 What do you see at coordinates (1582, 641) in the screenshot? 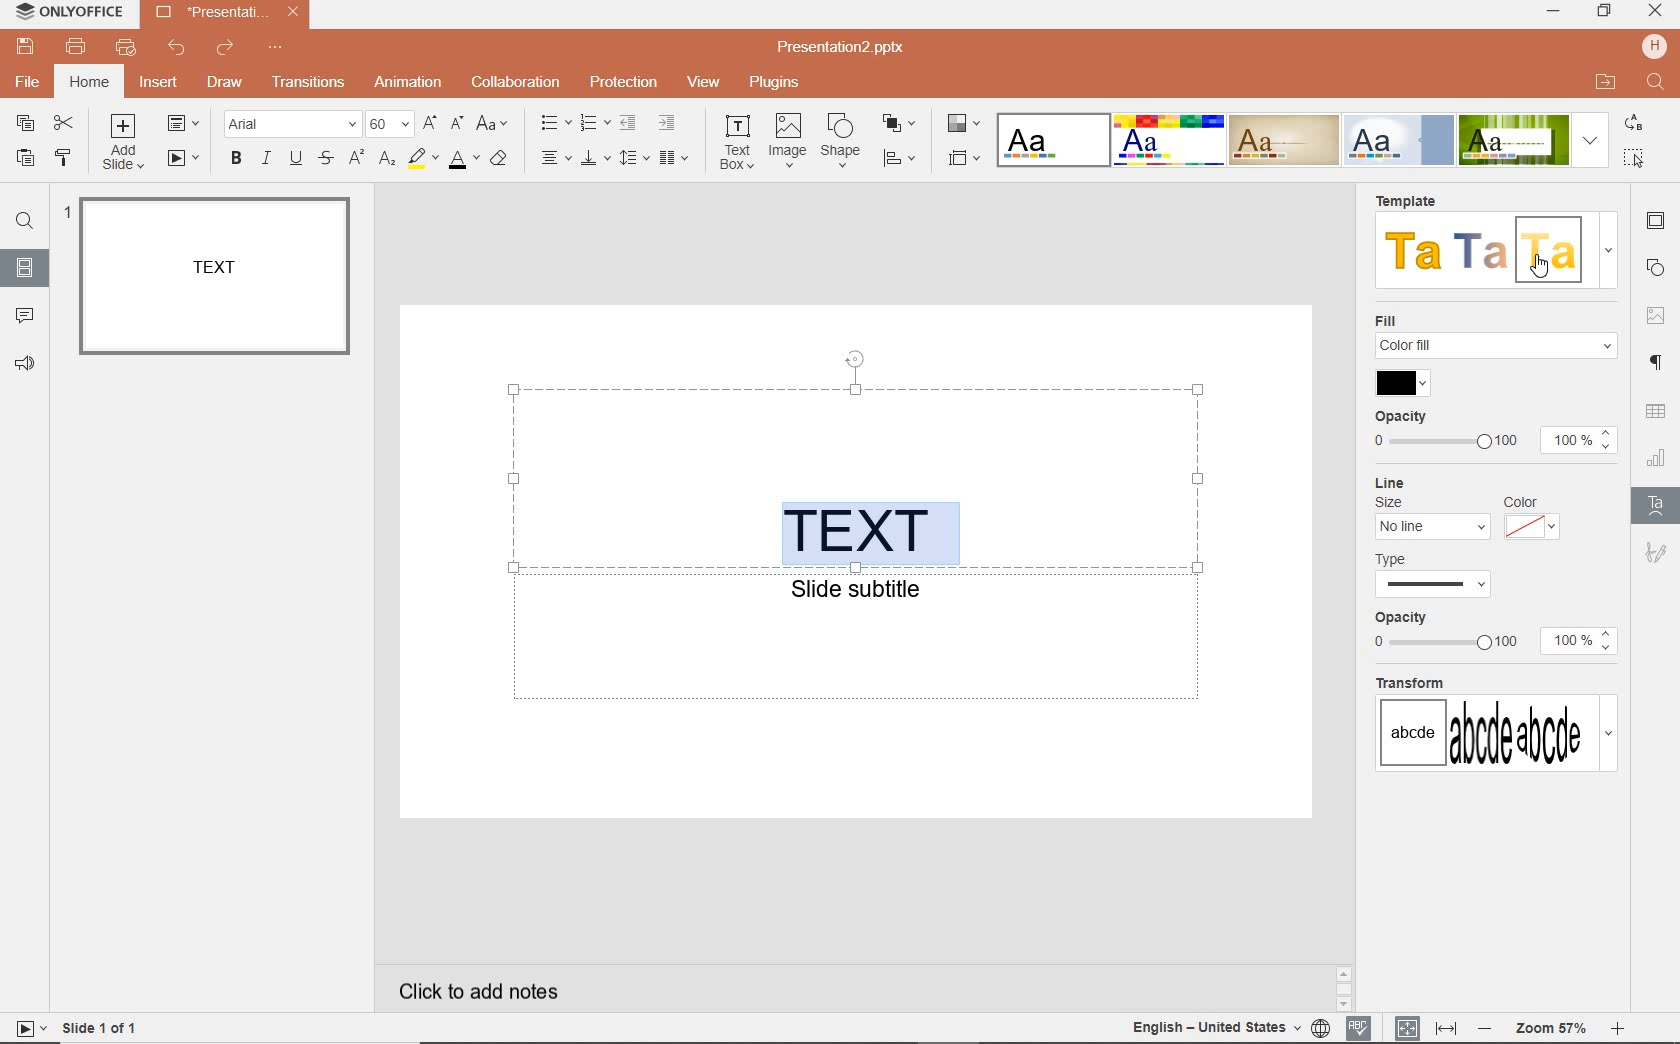
I see `opacity level` at bounding box center [1582, 641].